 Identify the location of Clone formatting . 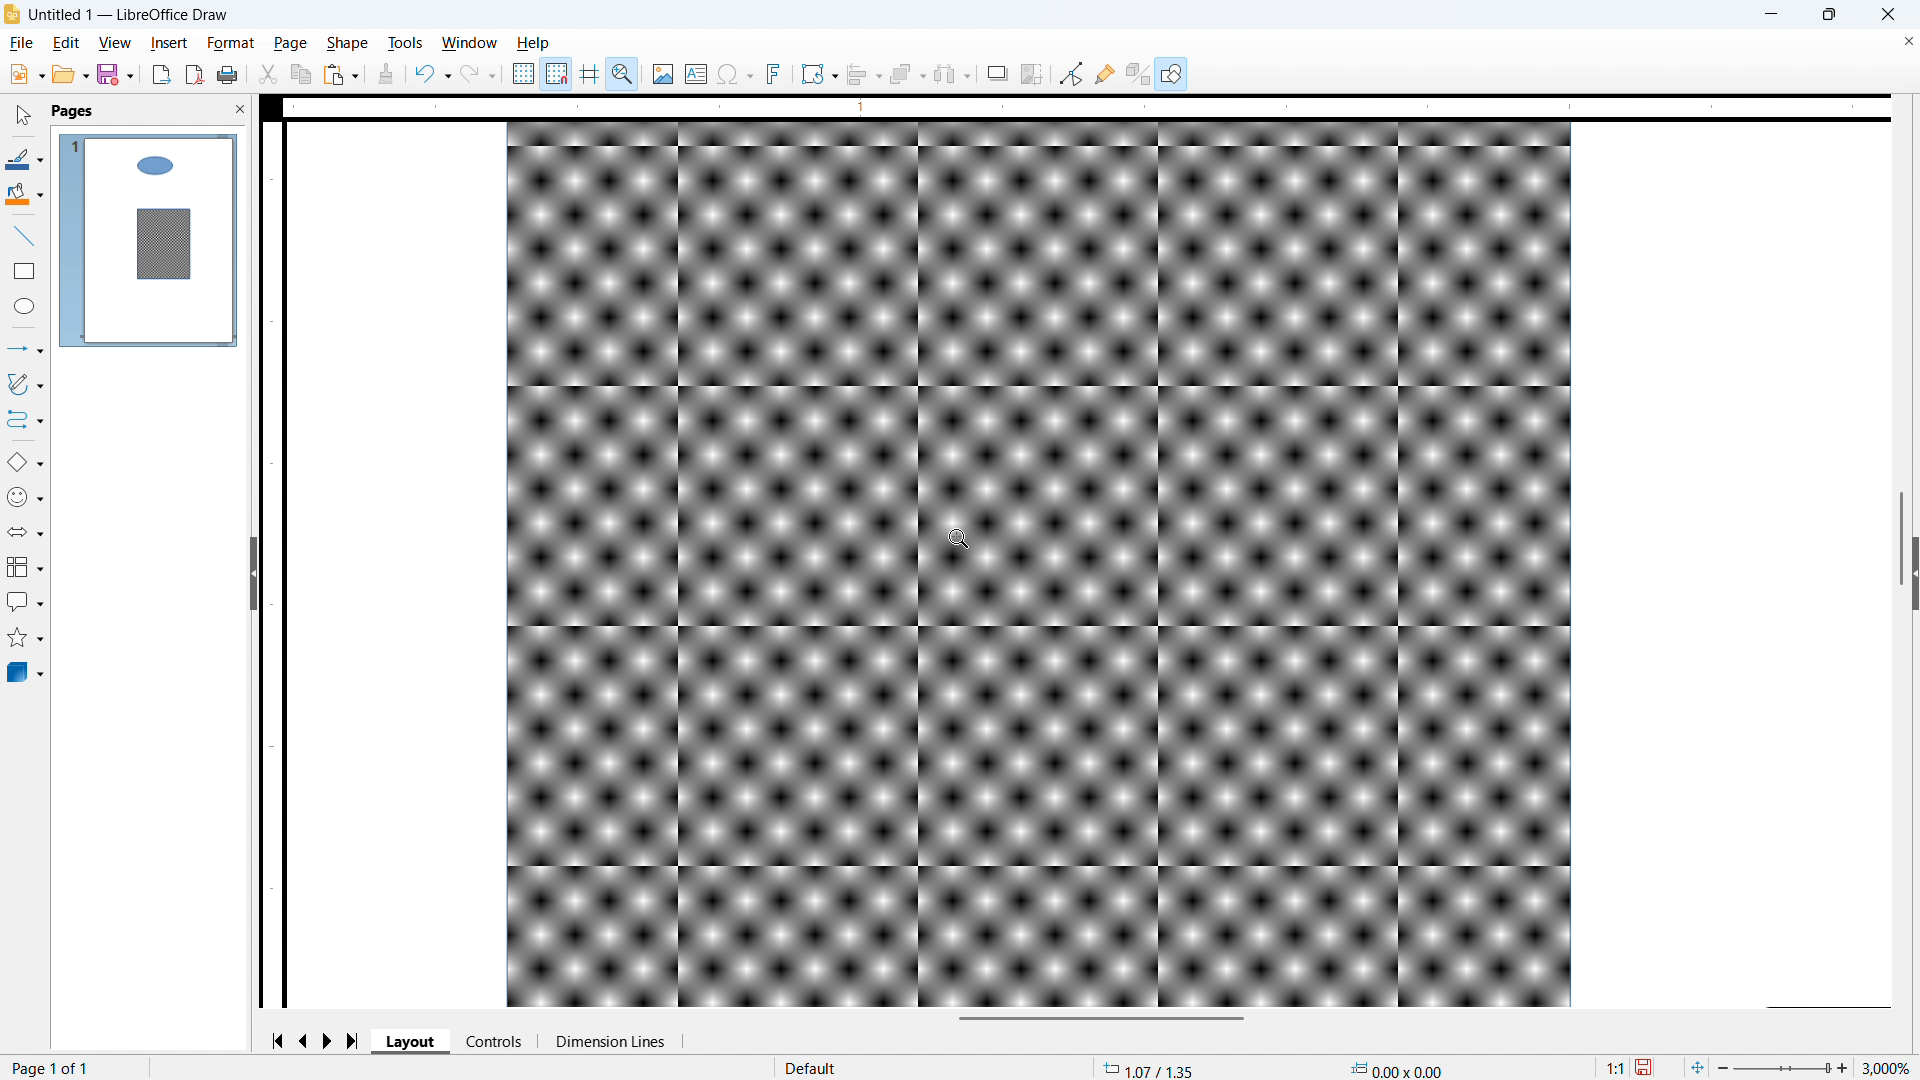
(386, 74).